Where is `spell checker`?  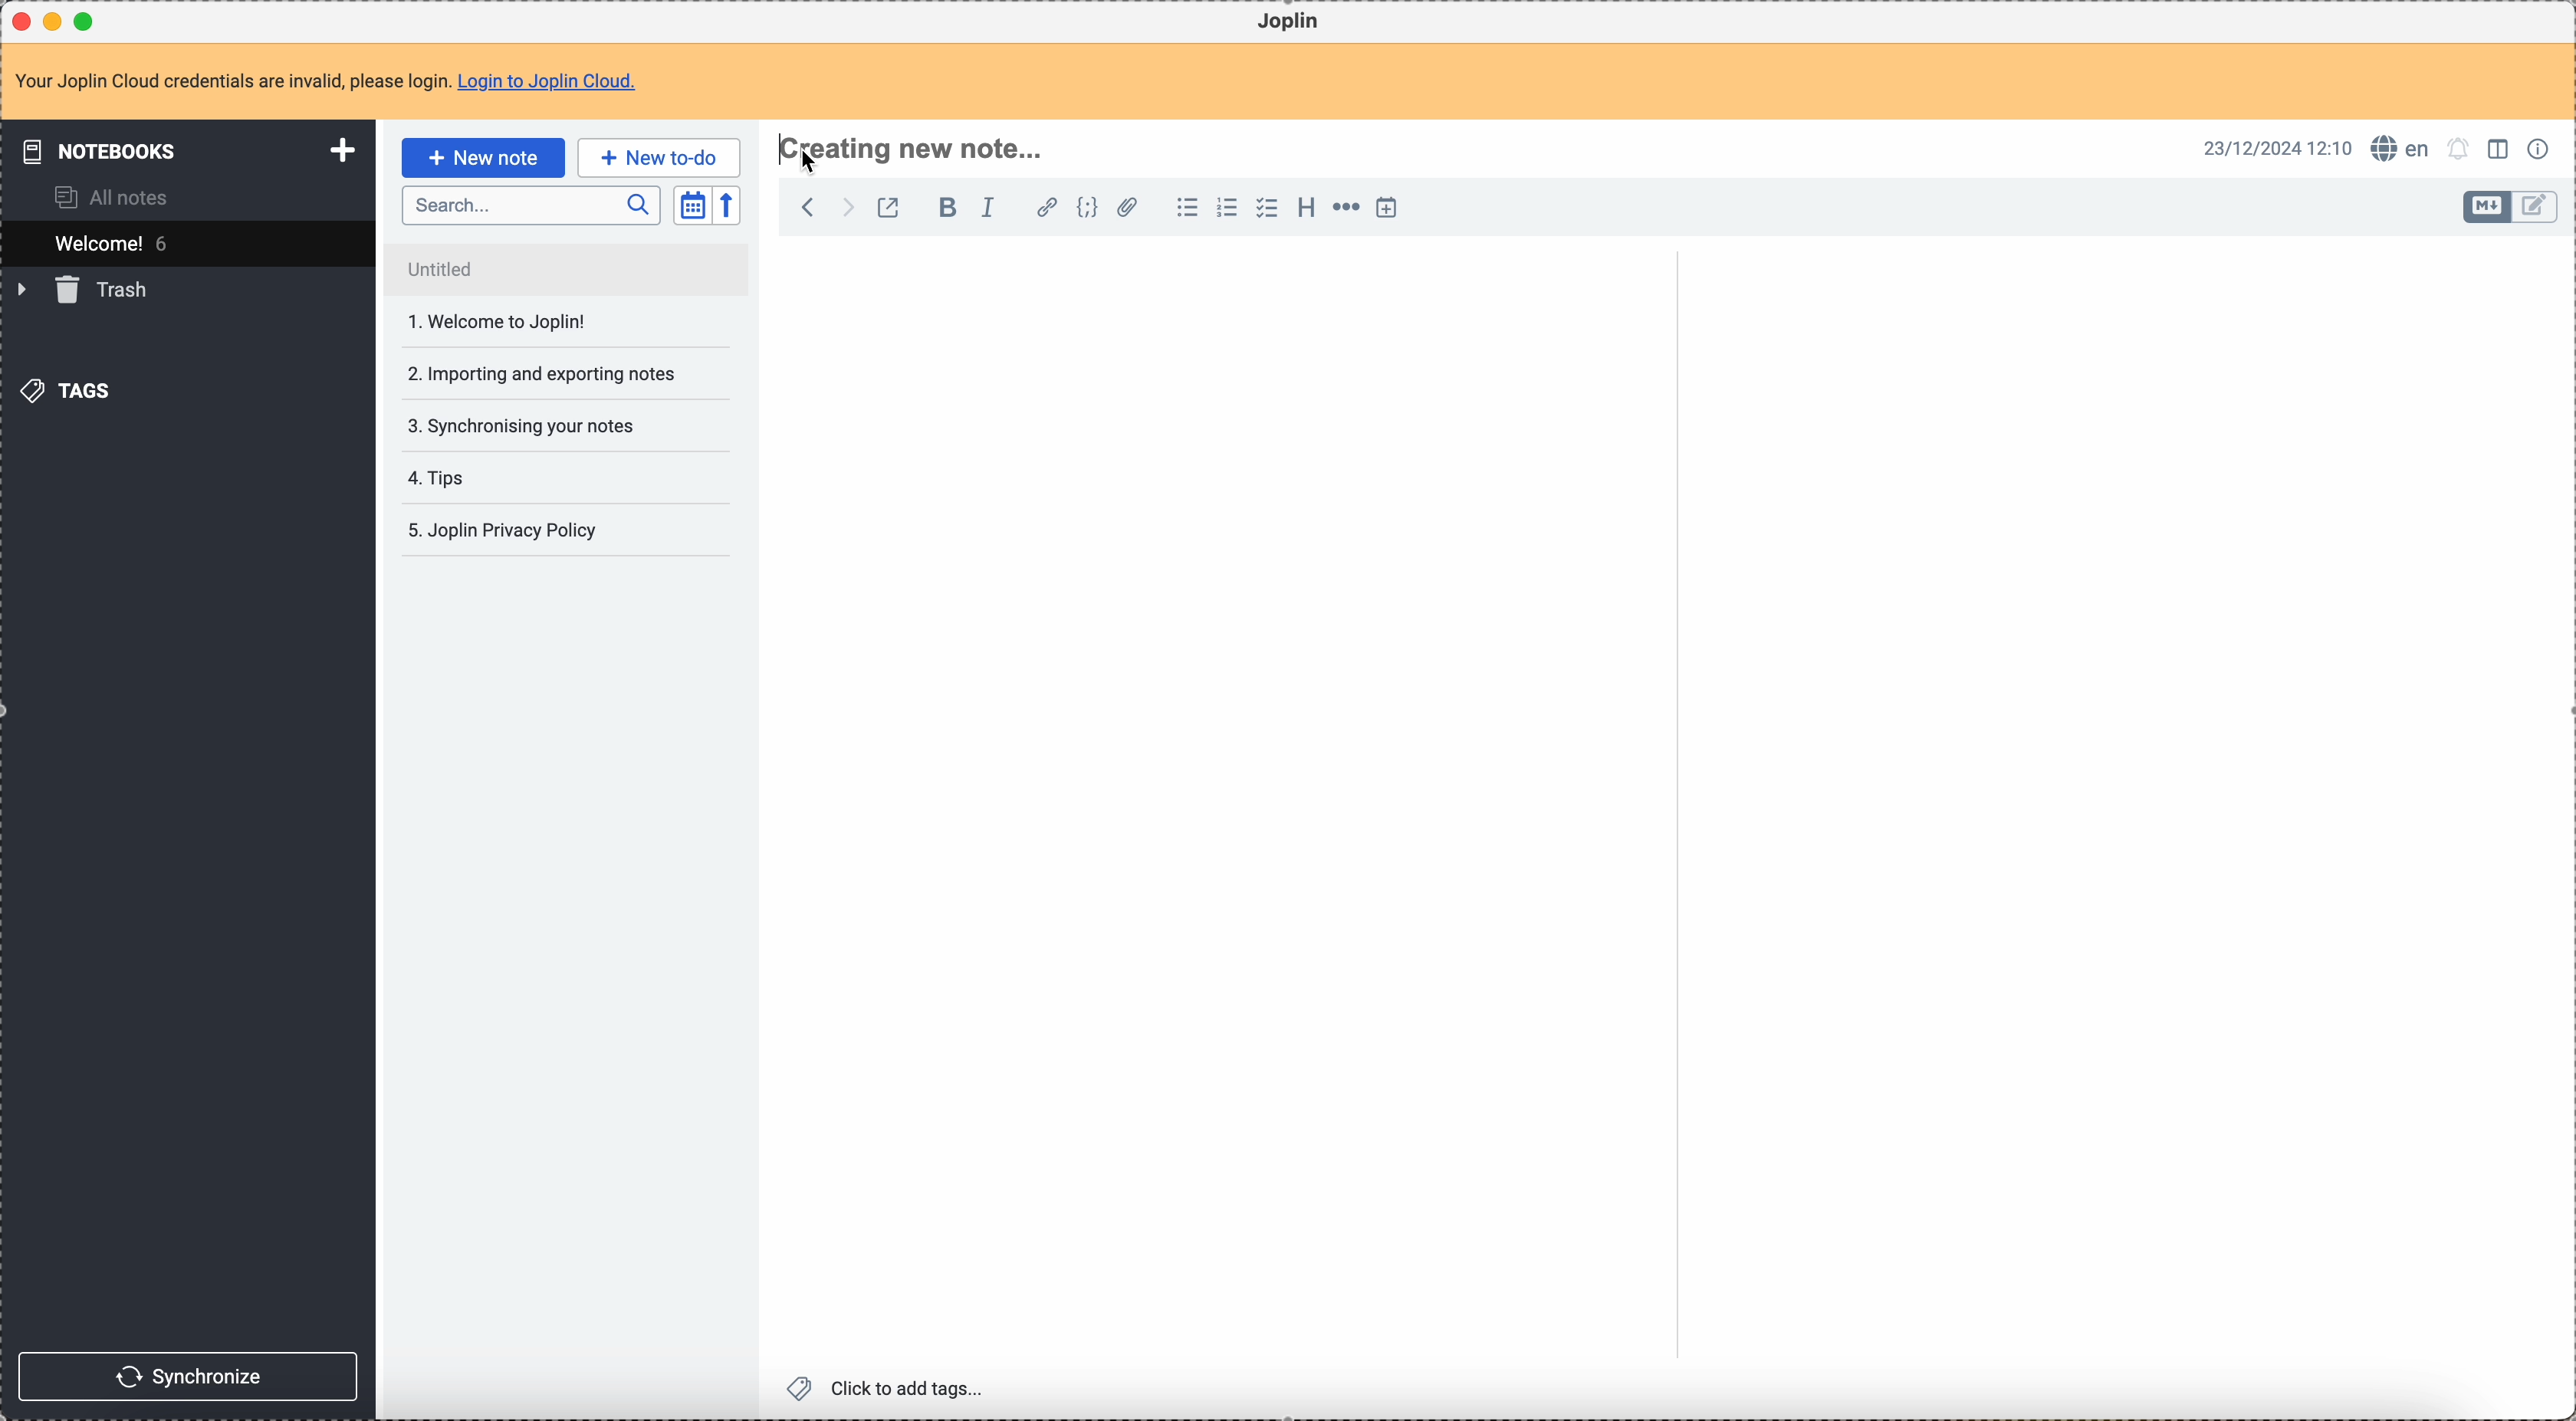
spell checker is located at coordinates (2401, 149).